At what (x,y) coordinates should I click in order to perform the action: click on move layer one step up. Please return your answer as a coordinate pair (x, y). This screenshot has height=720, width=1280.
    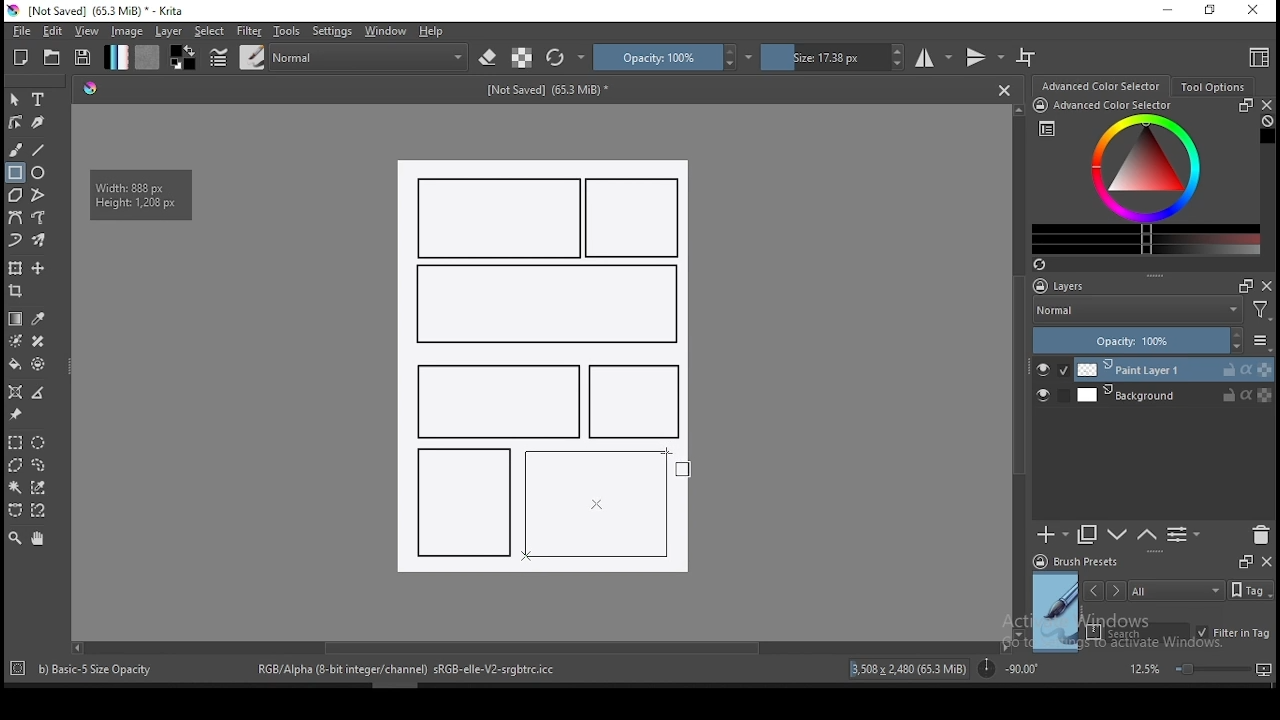
    Looking at the image, I should click on (1118, 537).